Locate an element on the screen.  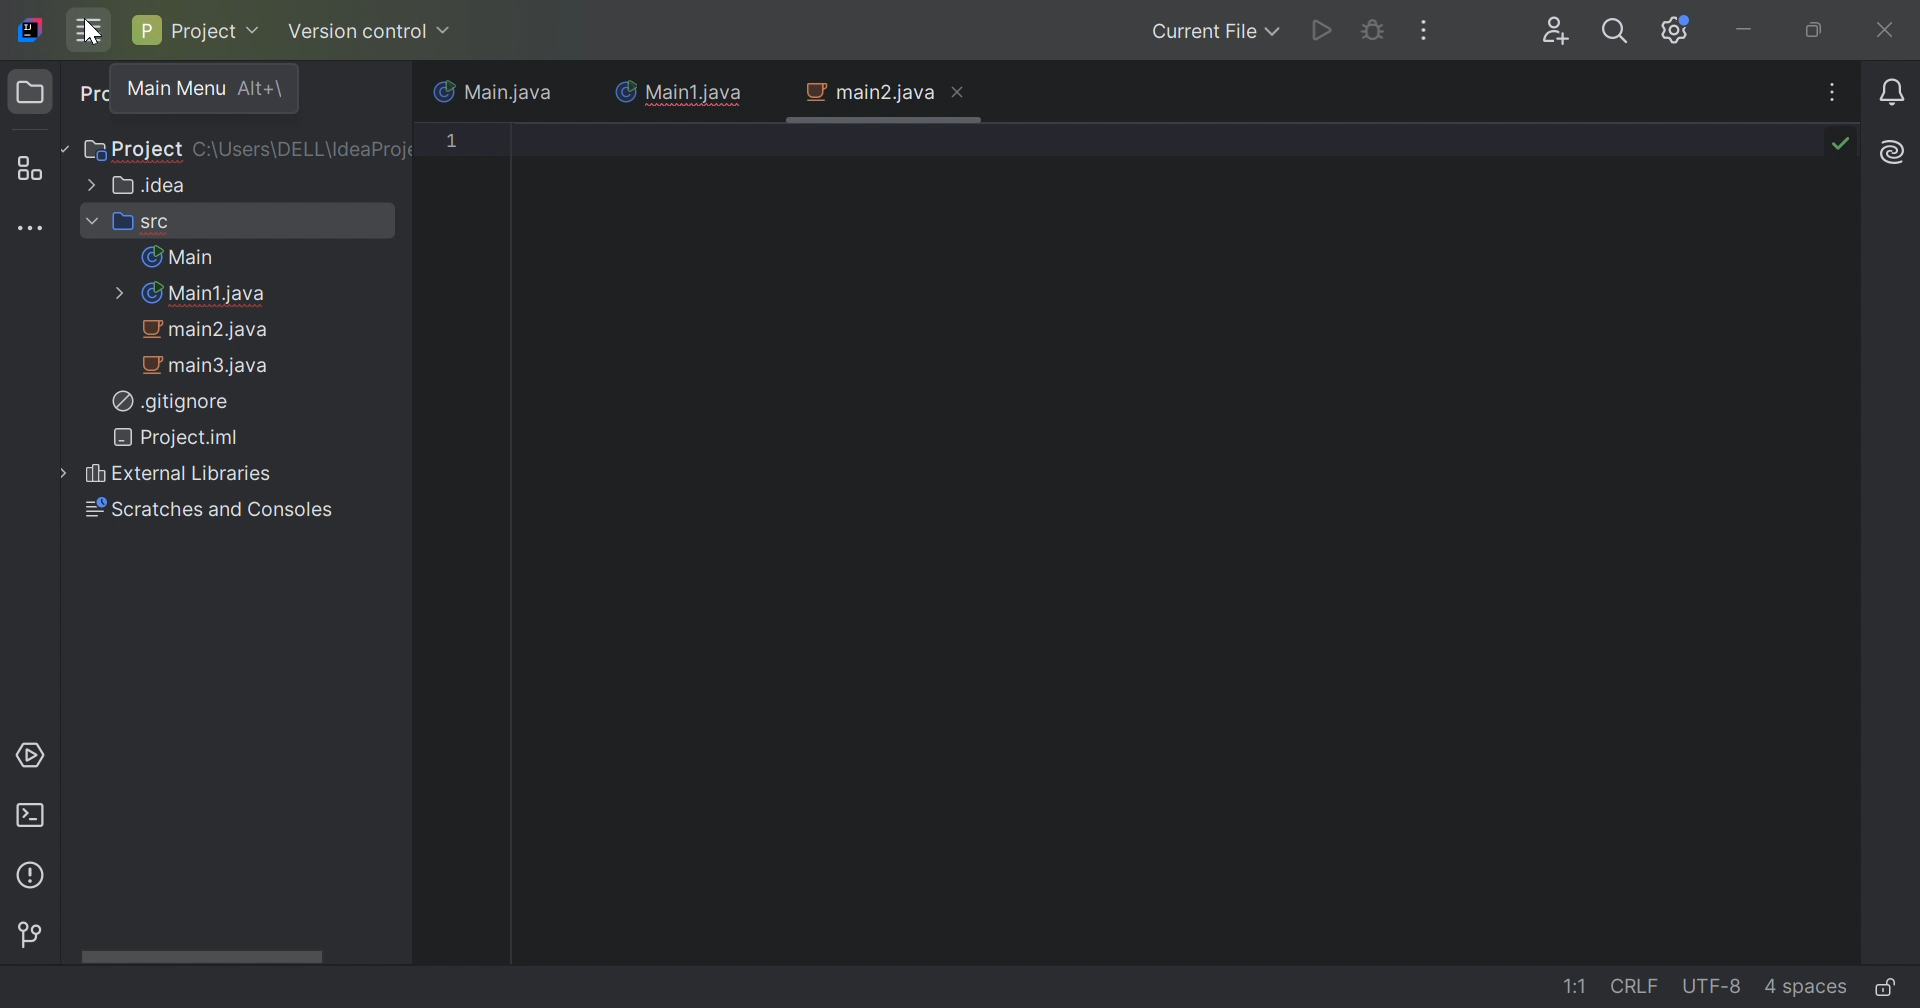
Close is located at coordinates (957, 95).